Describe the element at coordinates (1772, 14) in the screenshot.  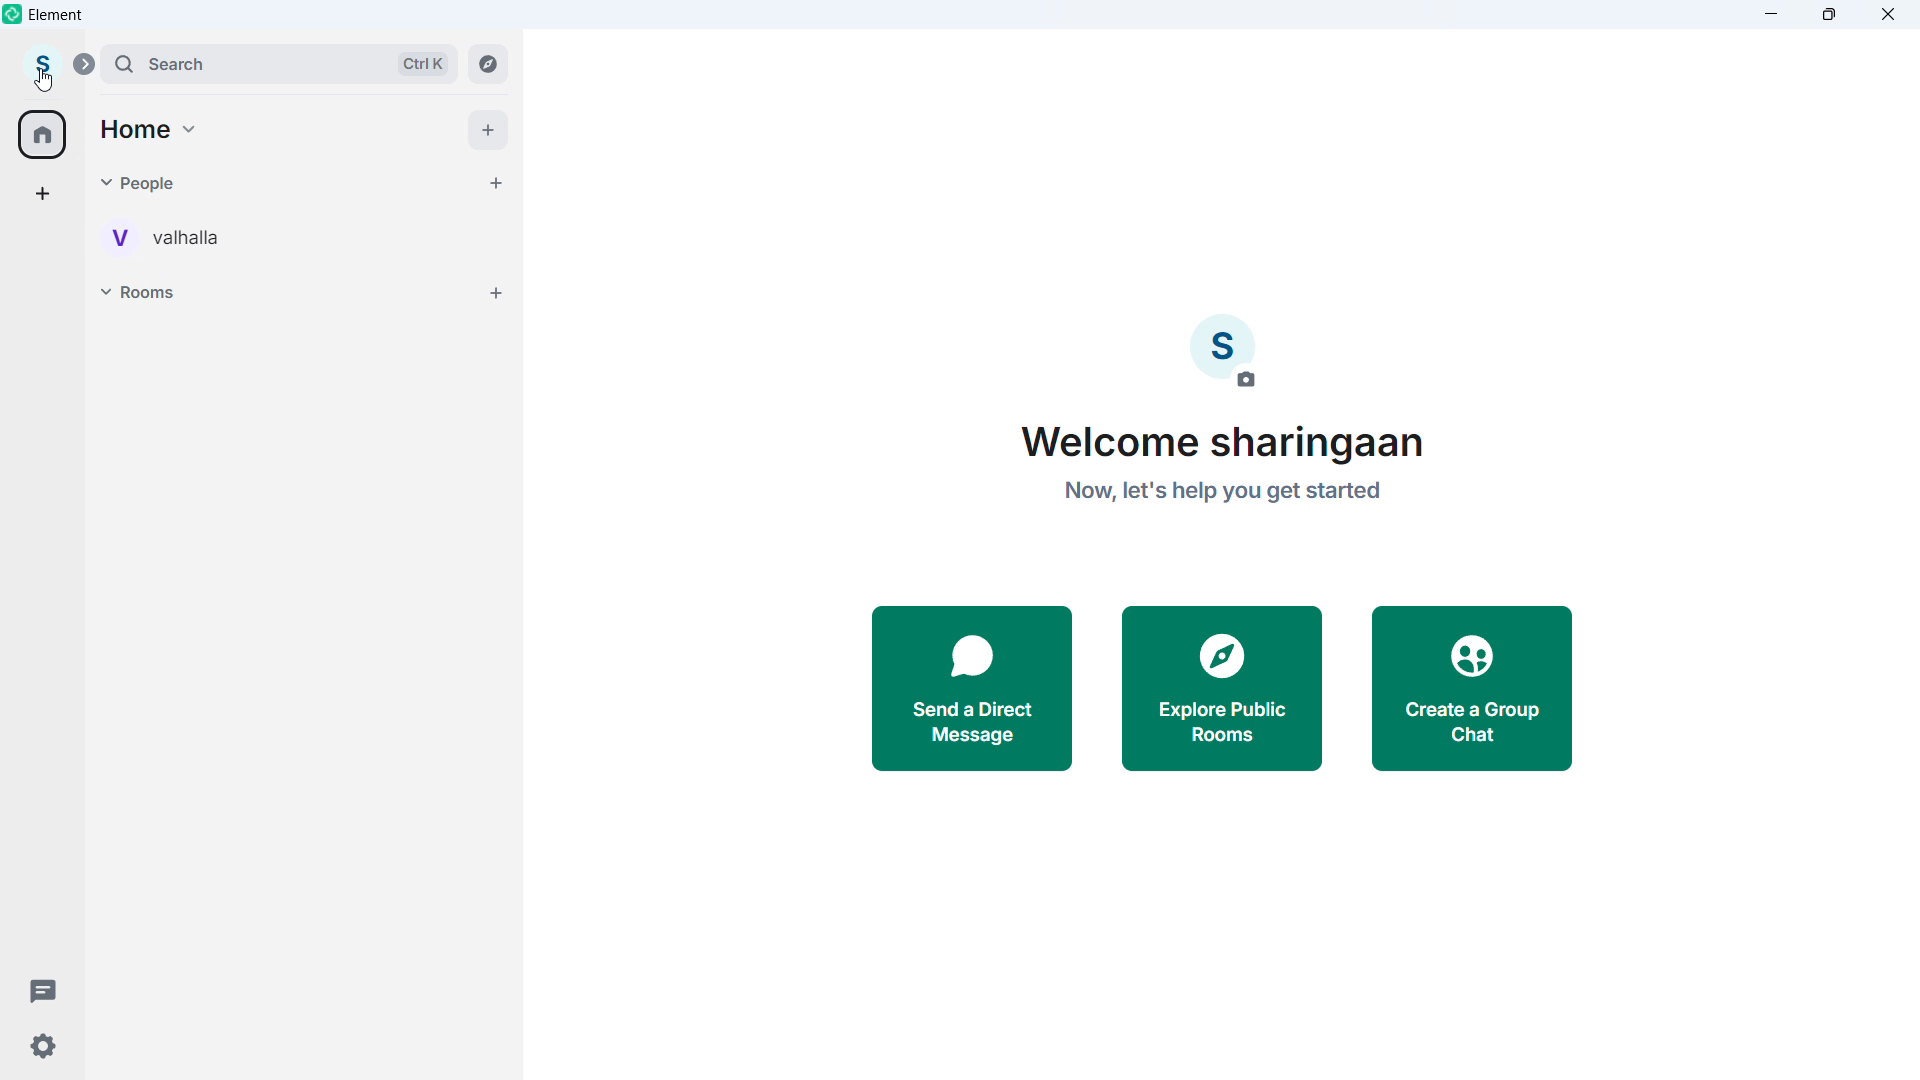
I see `minimize` at that location.